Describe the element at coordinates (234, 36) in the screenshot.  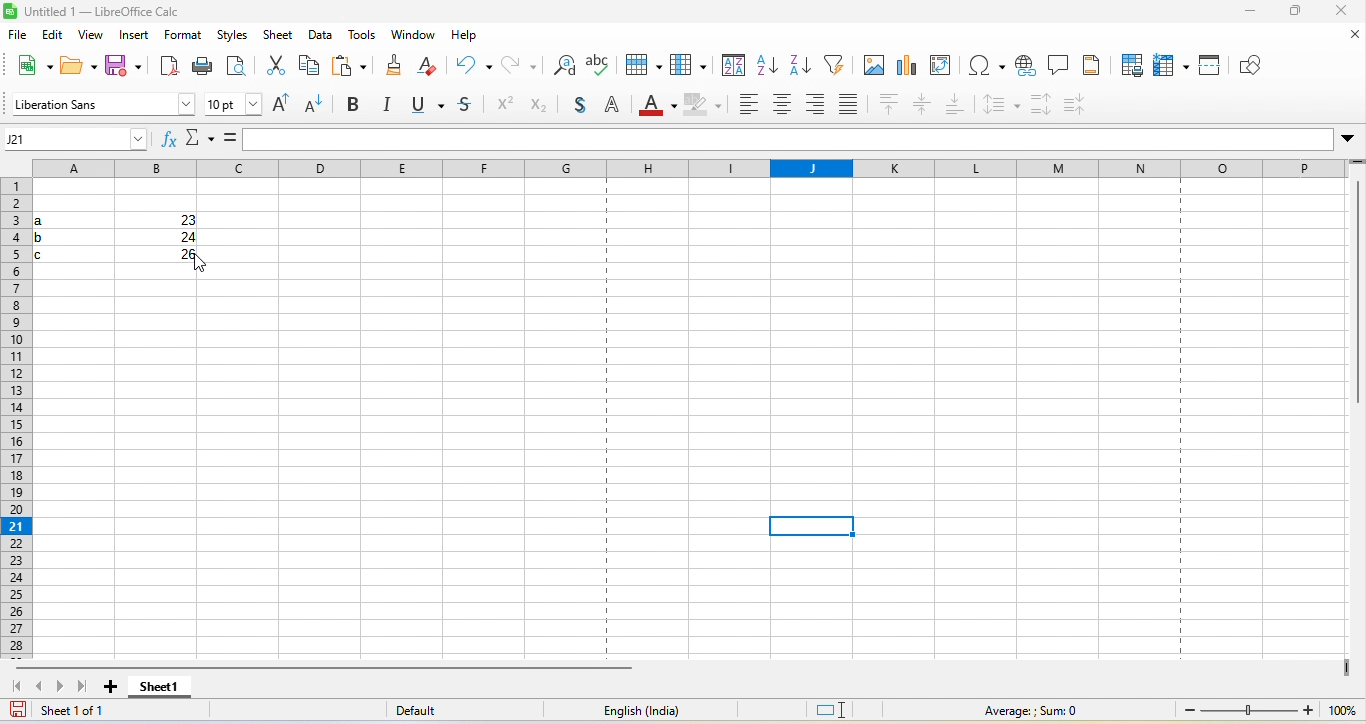
I see `styles` at that location.